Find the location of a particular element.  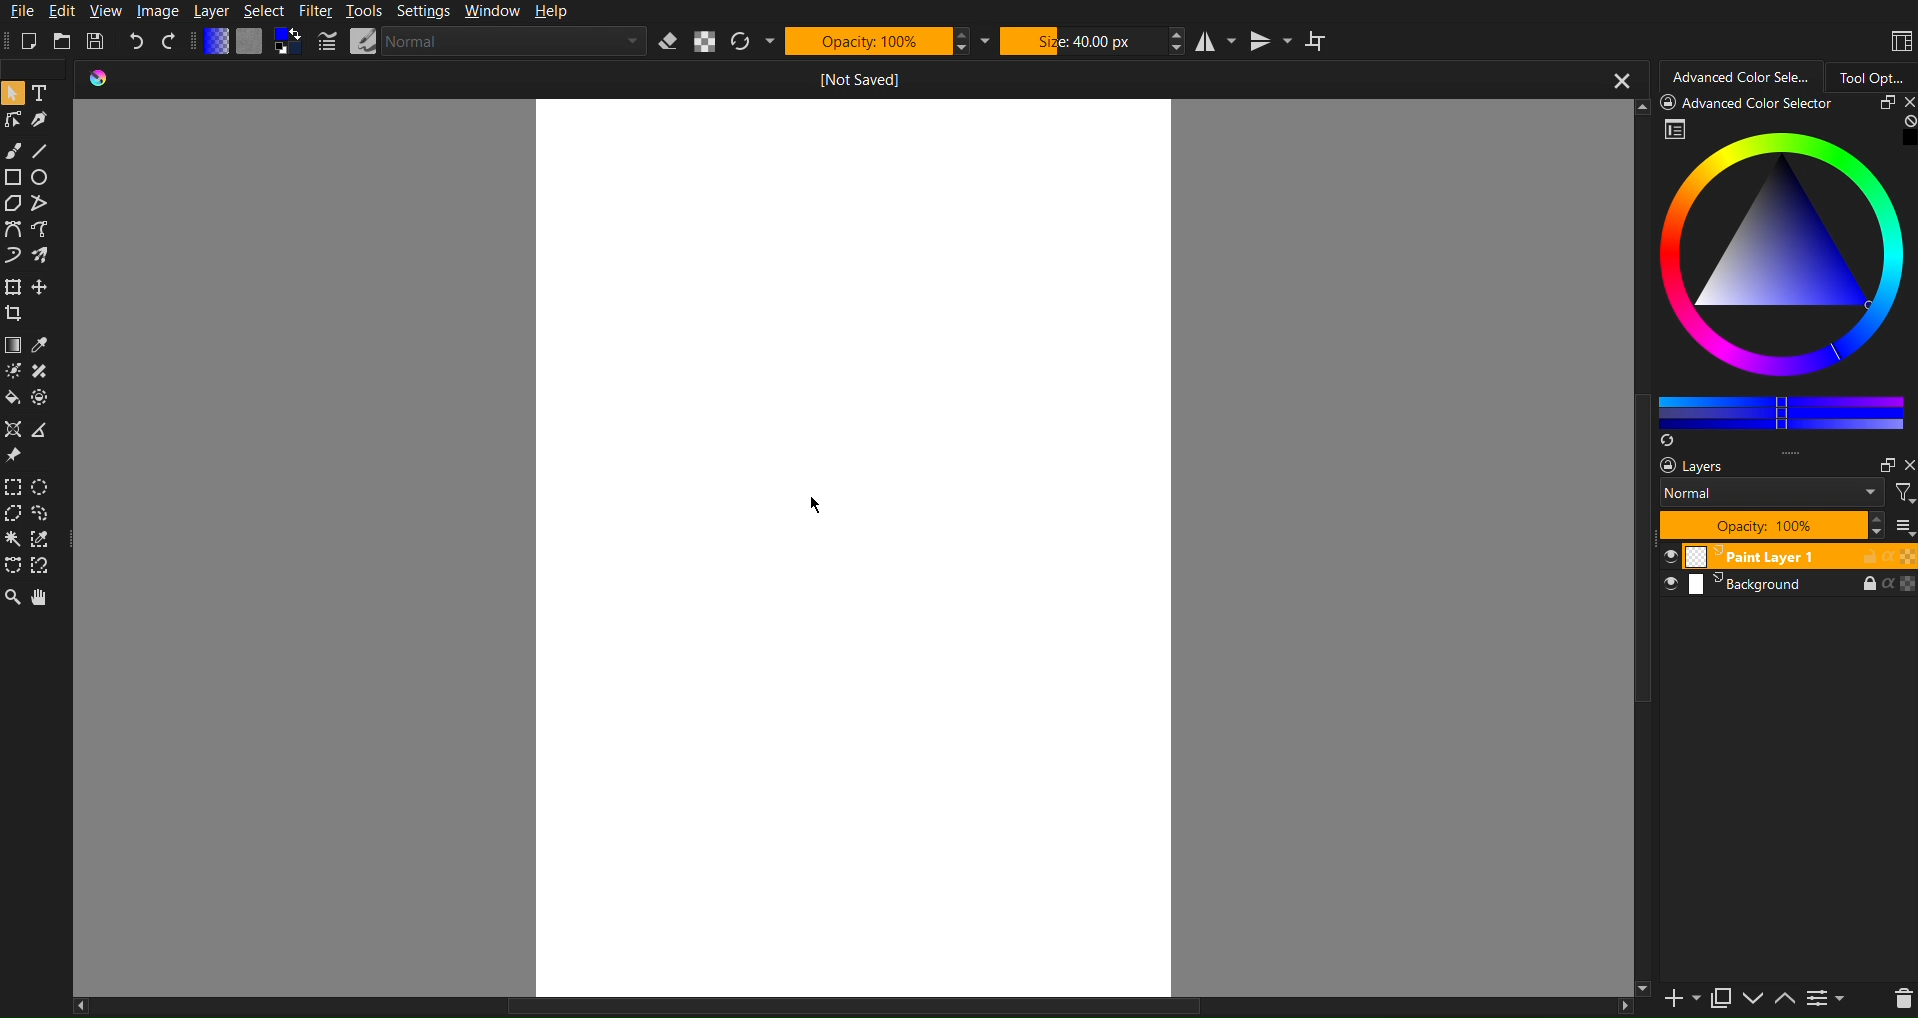

Settings is located at coordinates (422, 12).